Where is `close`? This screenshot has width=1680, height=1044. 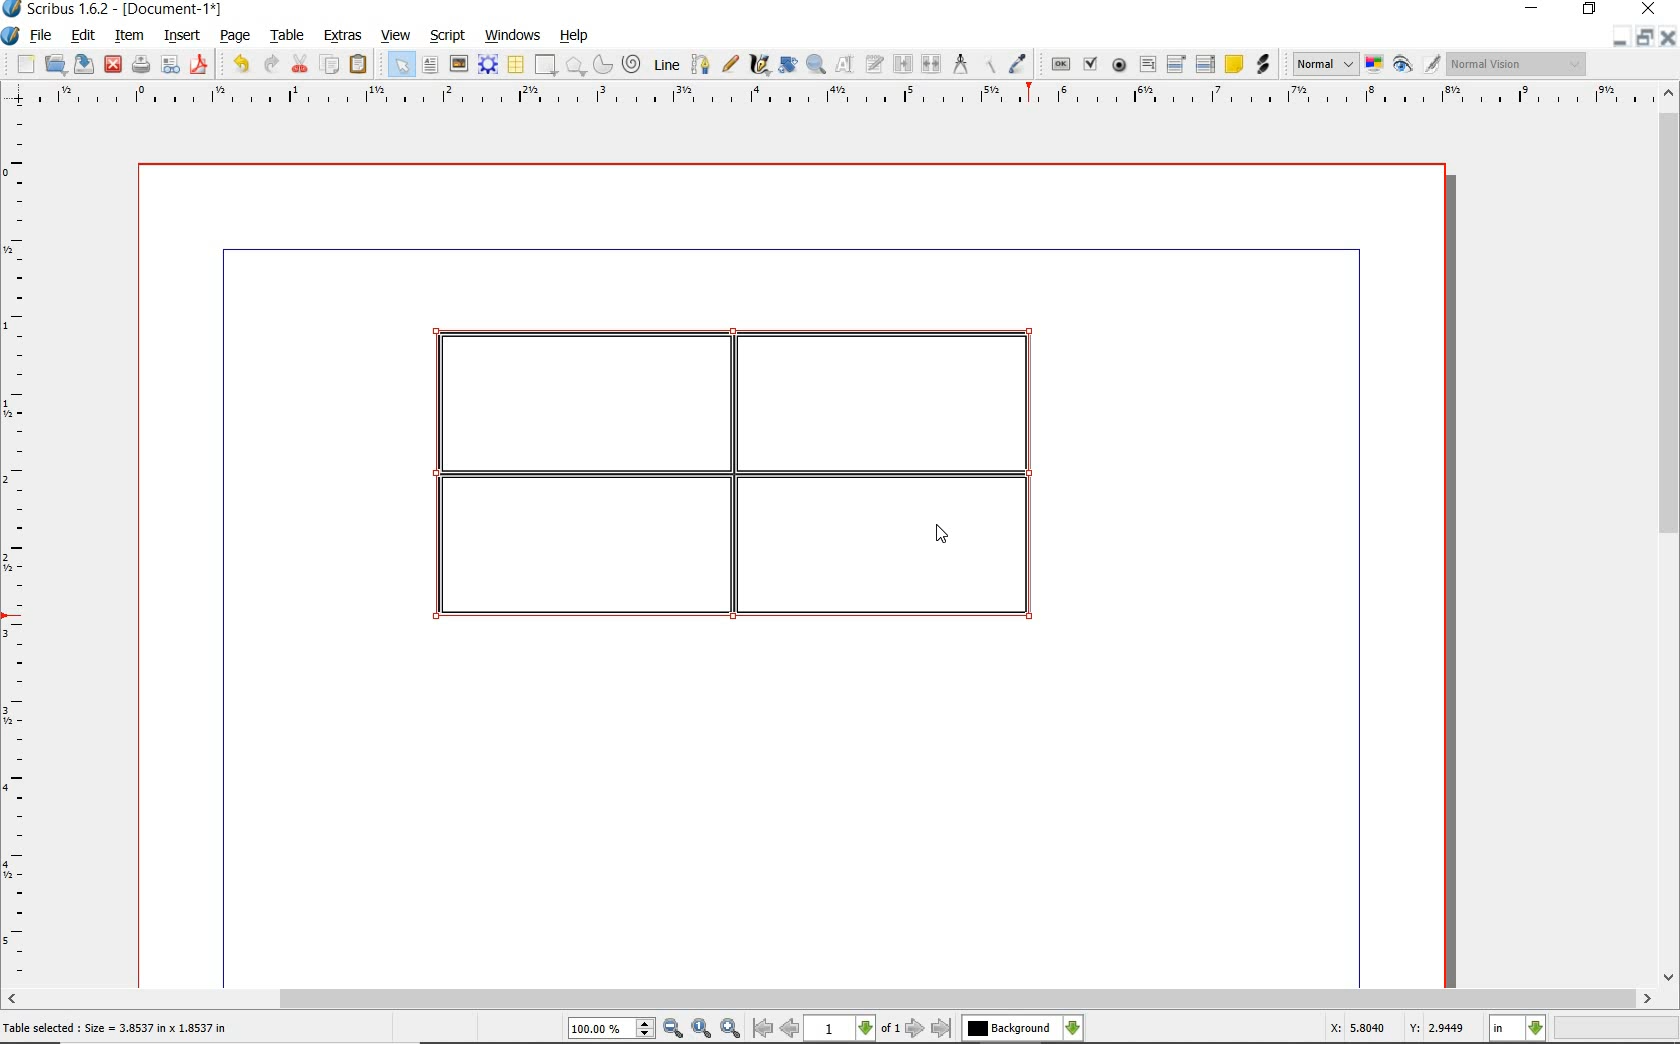 close is located at coordinates (1667, 38).